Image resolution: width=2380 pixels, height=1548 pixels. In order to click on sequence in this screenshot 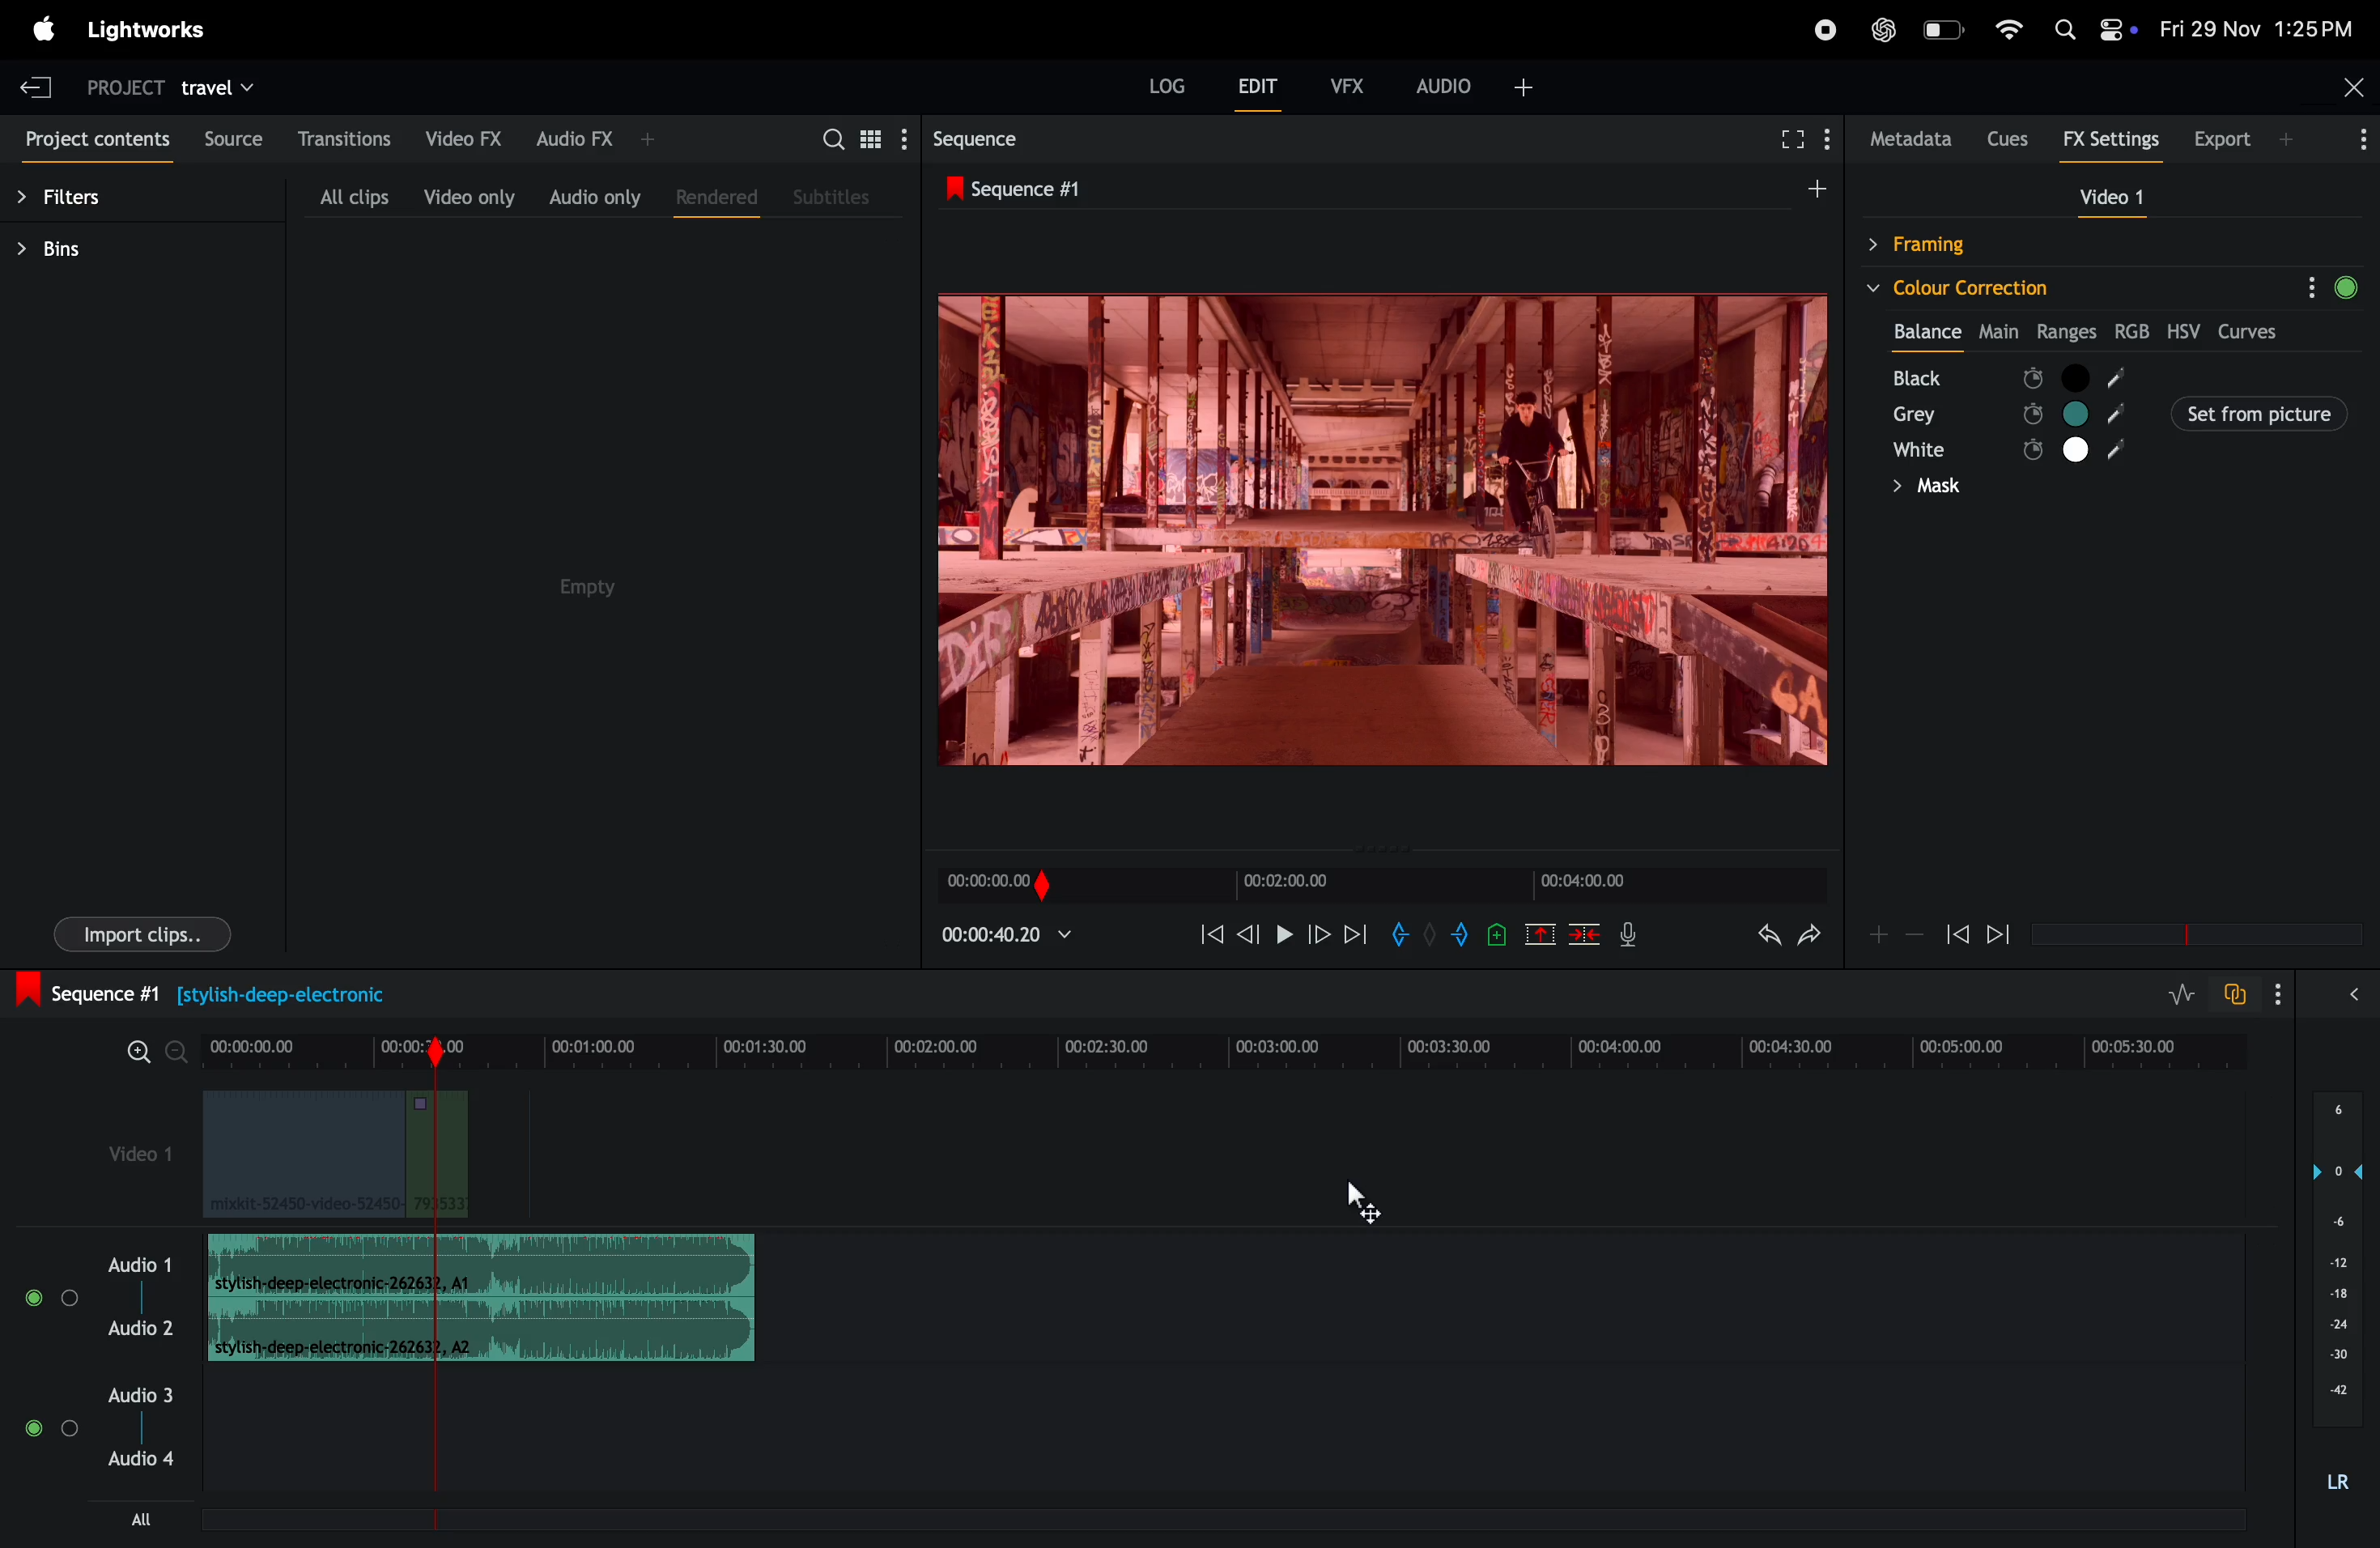, I will do `click(997, 138)`.